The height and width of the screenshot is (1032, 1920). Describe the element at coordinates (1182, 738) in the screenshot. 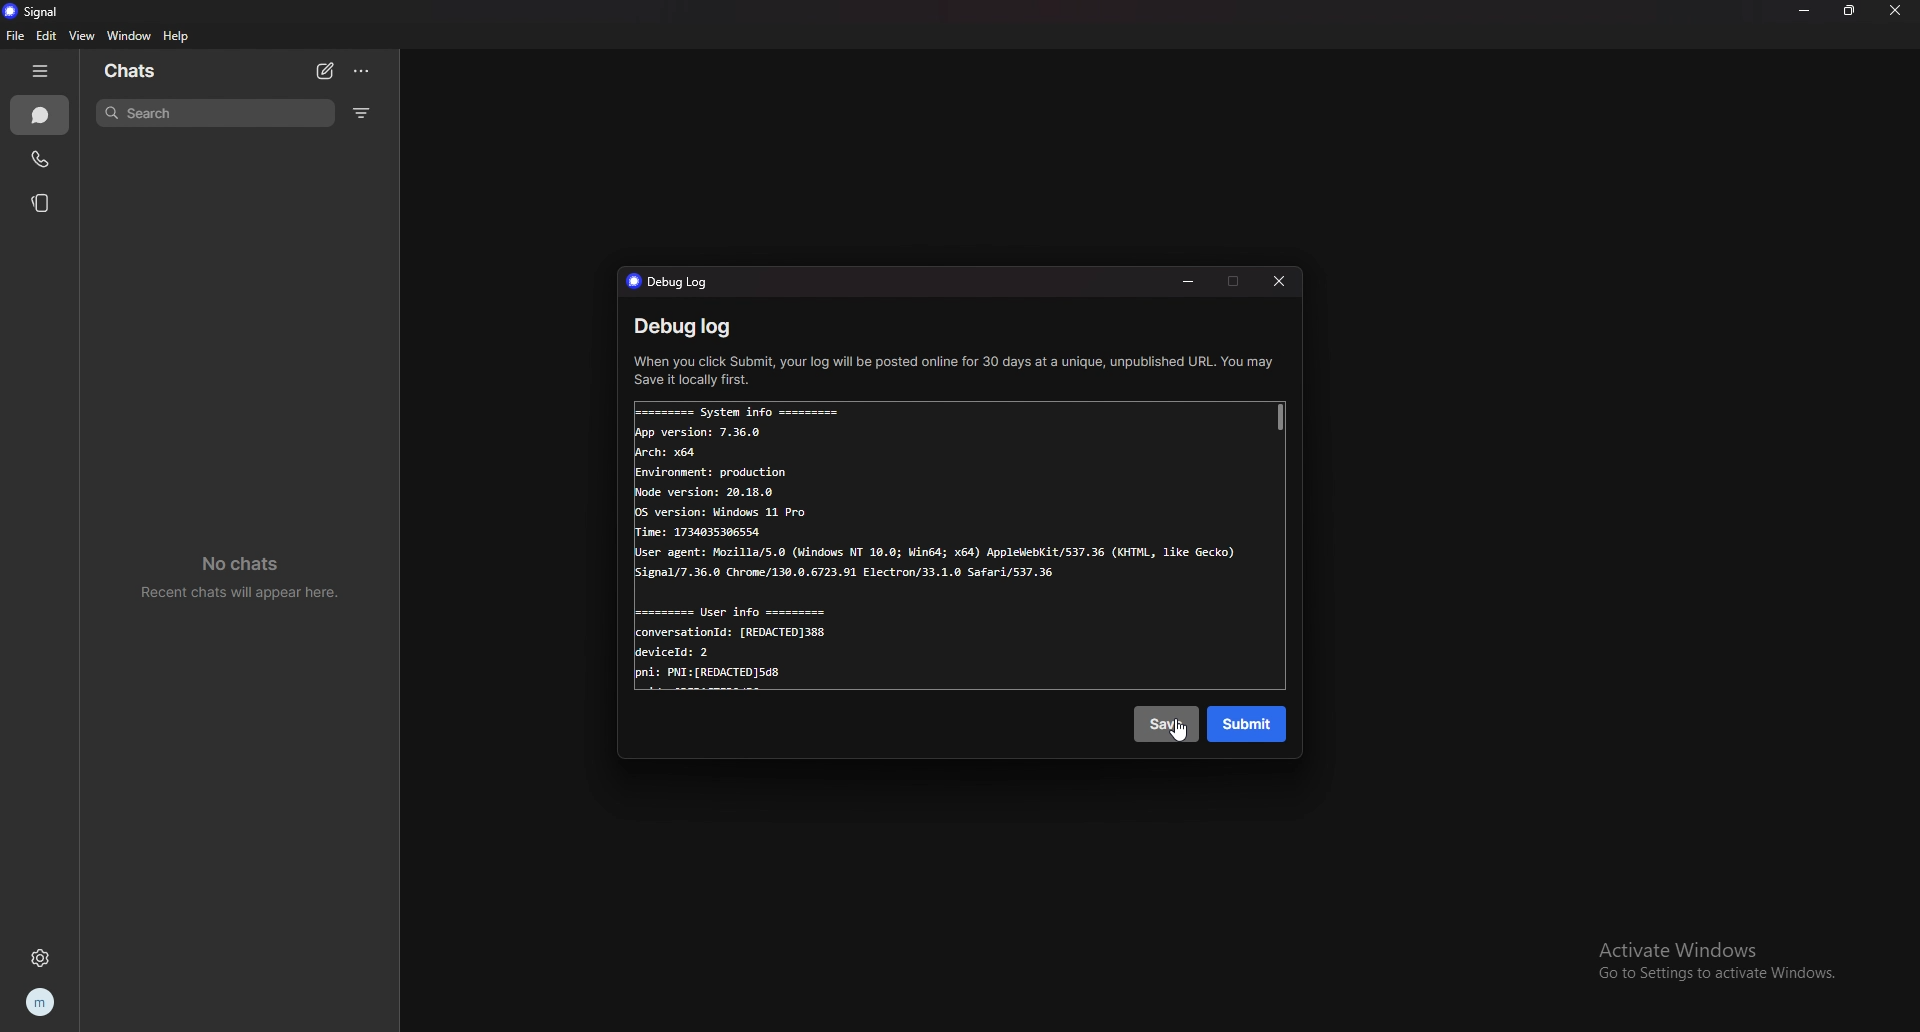

I see `cursor` at that location.